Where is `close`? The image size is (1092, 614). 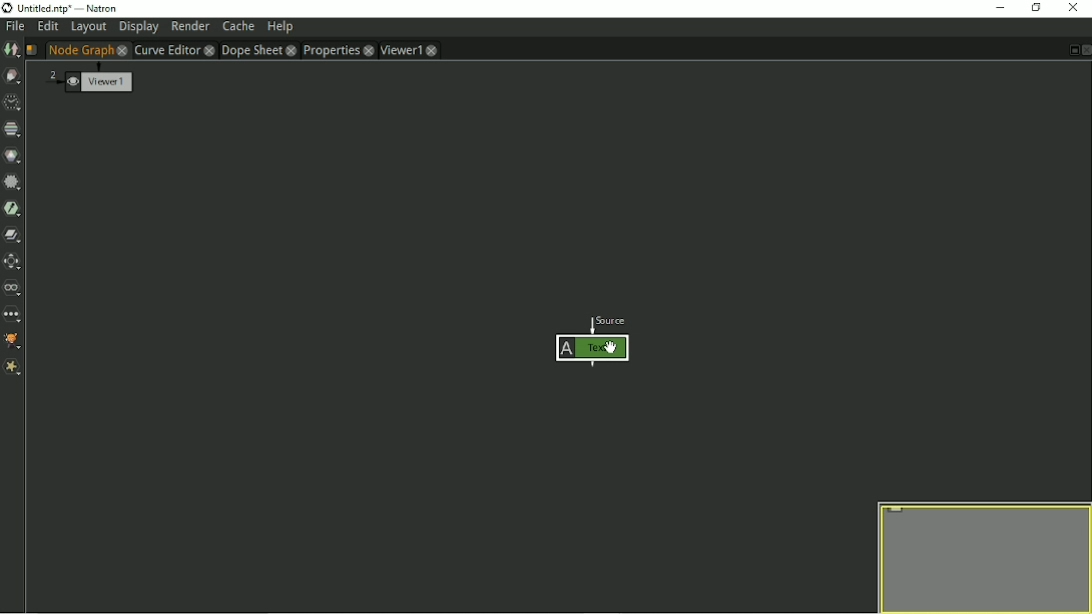
close is located at coordinates (368, 50).